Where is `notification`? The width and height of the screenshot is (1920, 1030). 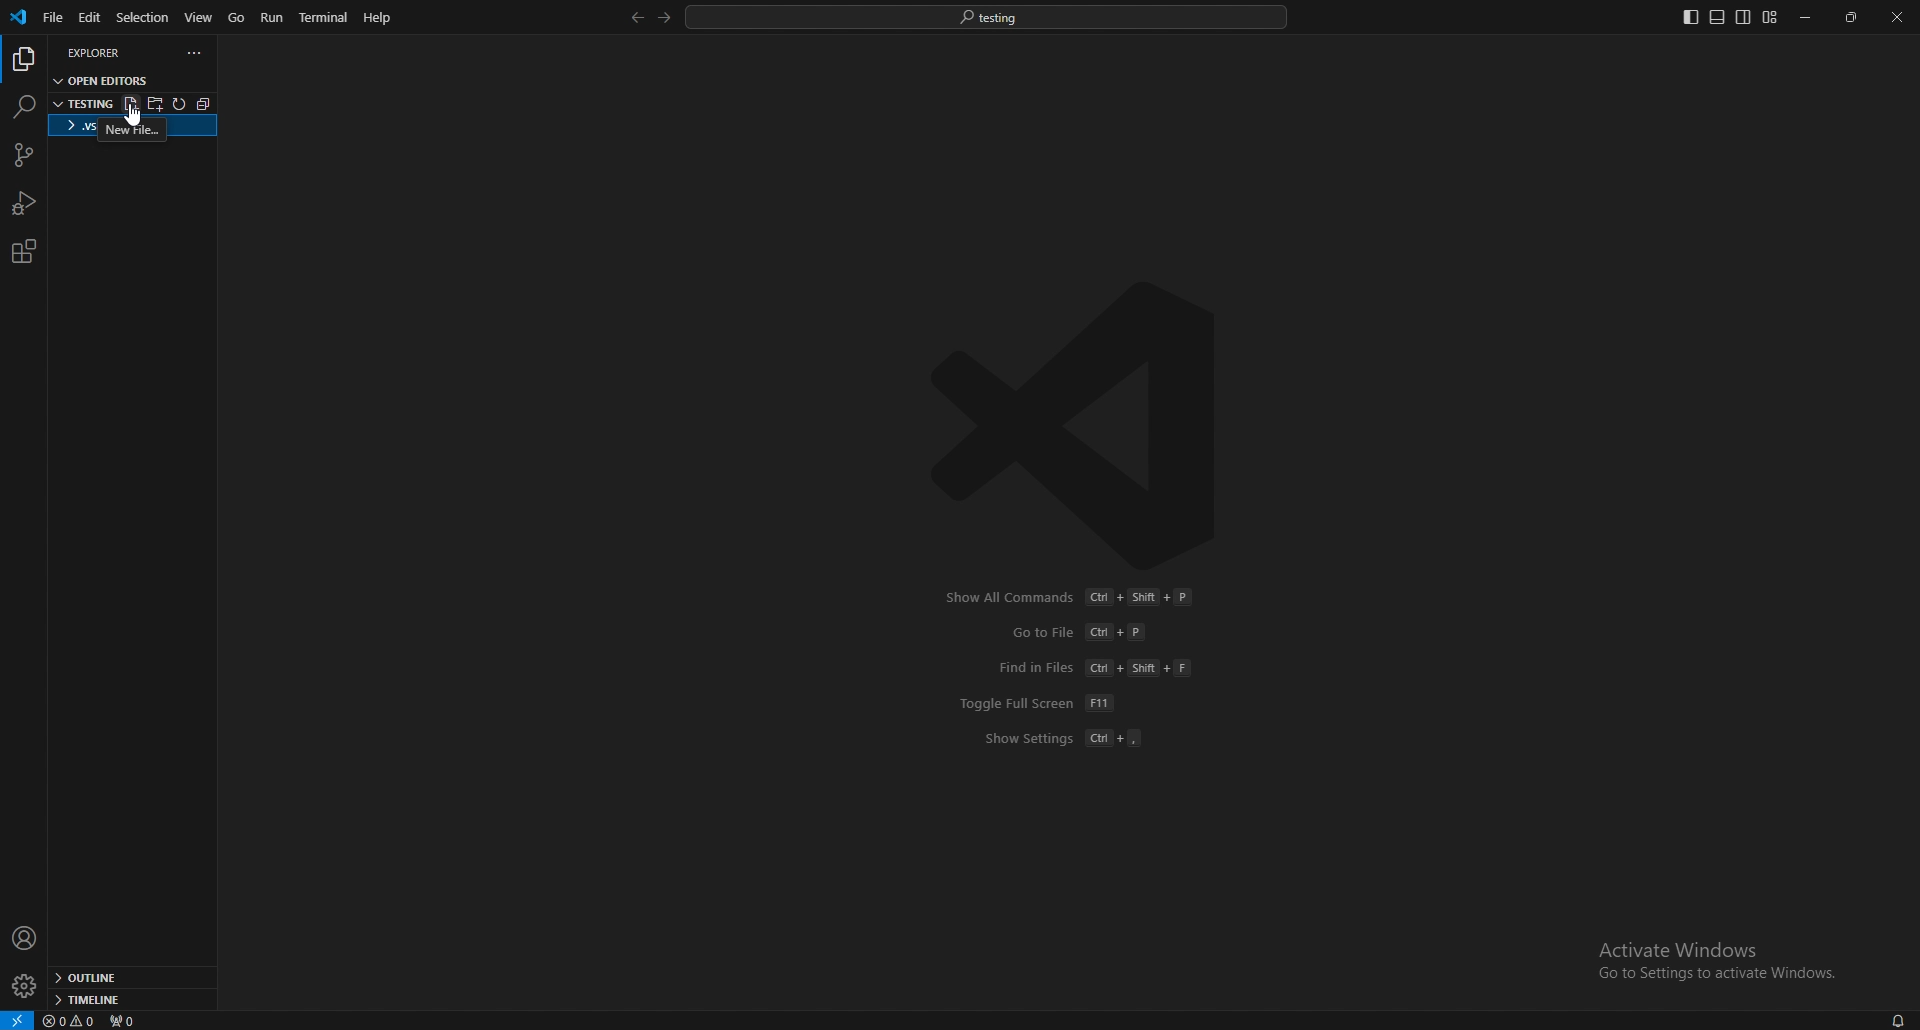 notification is located at coordinates (1896, 1020).